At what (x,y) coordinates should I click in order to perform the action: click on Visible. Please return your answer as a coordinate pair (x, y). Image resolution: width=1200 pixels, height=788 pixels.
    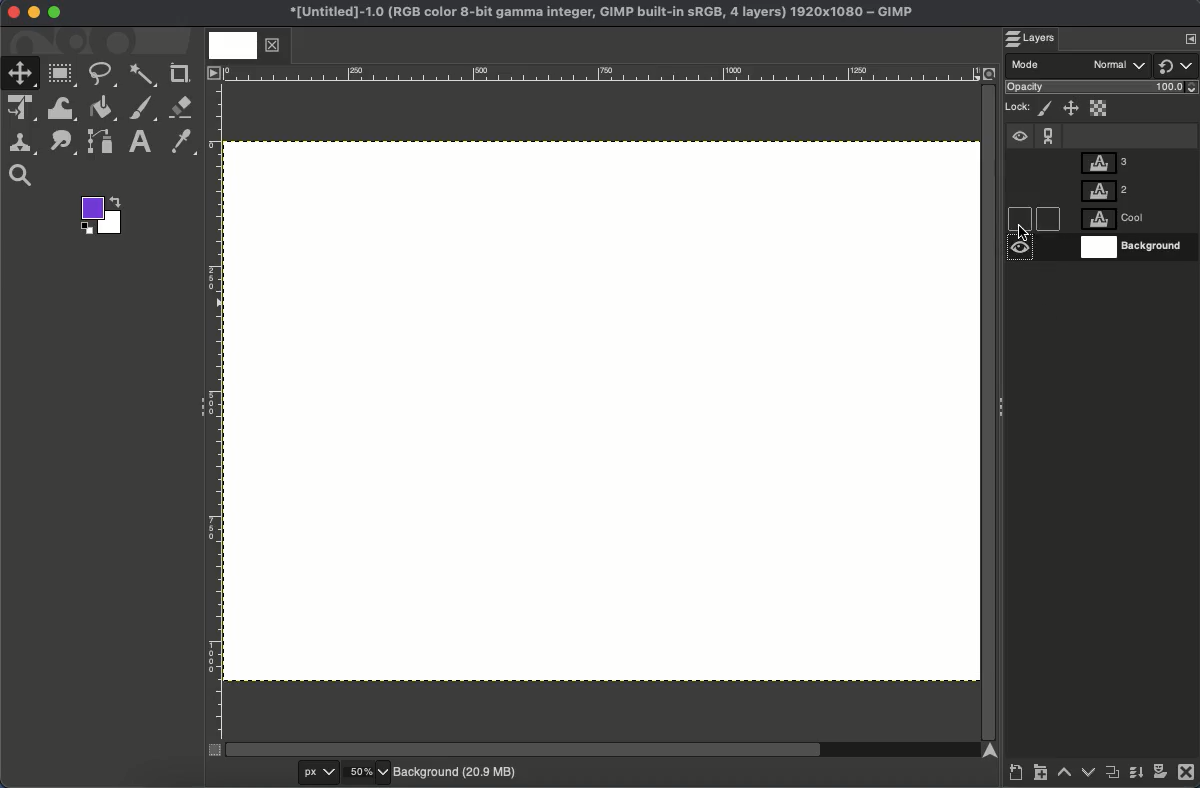
    Looking at the image, I should click on (1020, 251).